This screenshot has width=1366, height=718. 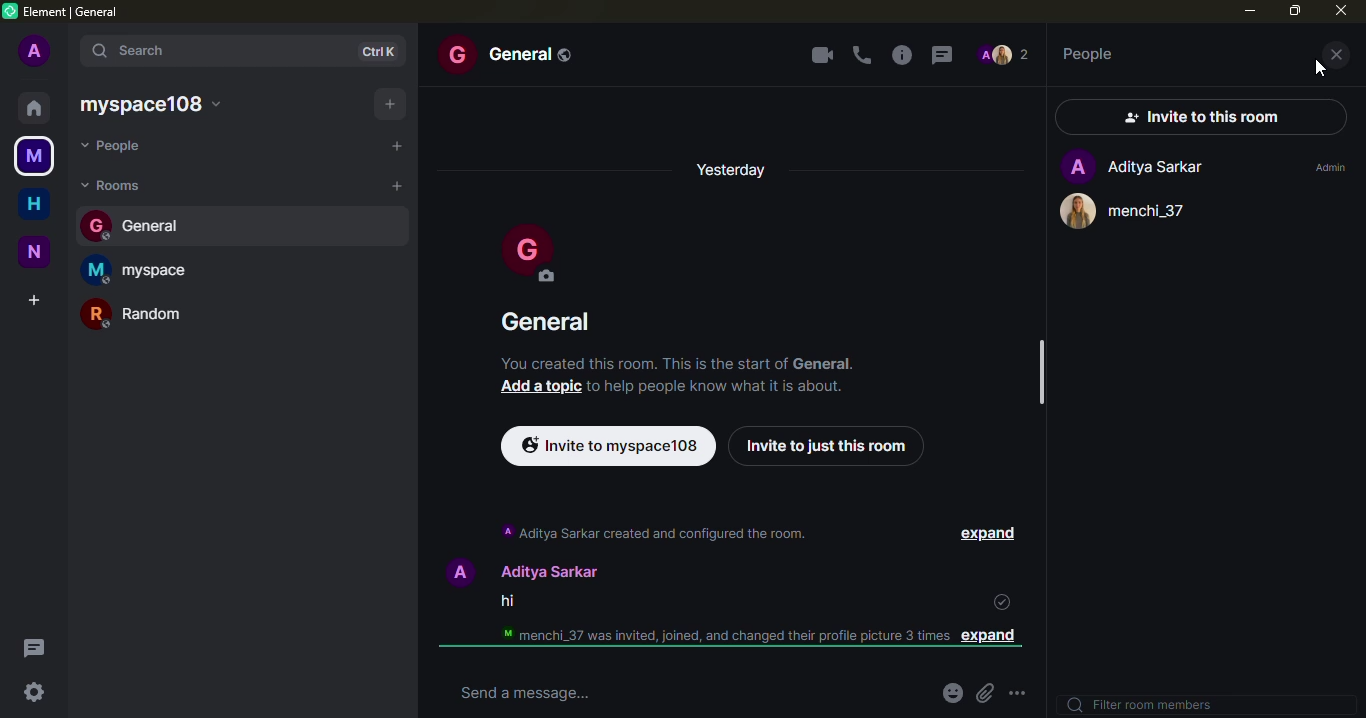 I want to click on threads, so click(x=34, y=647).